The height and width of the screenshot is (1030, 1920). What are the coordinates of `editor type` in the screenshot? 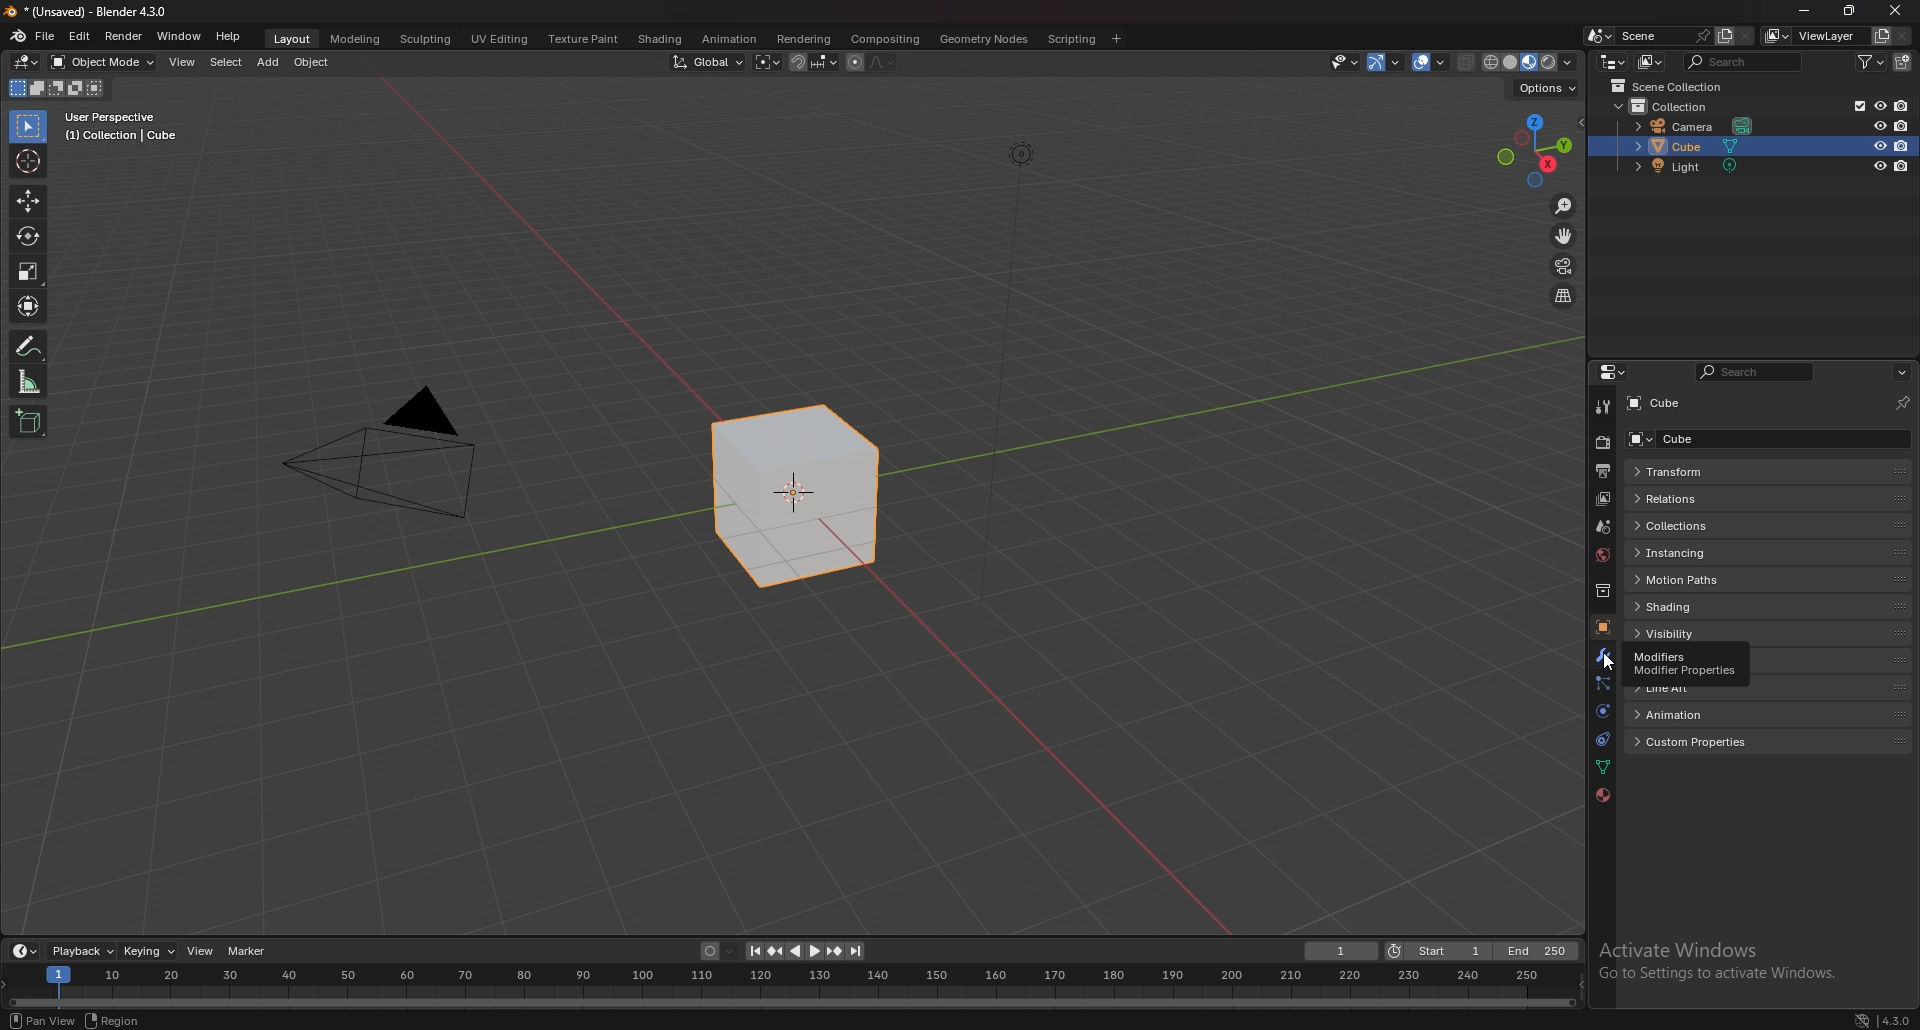 It's located at (1615, 373).